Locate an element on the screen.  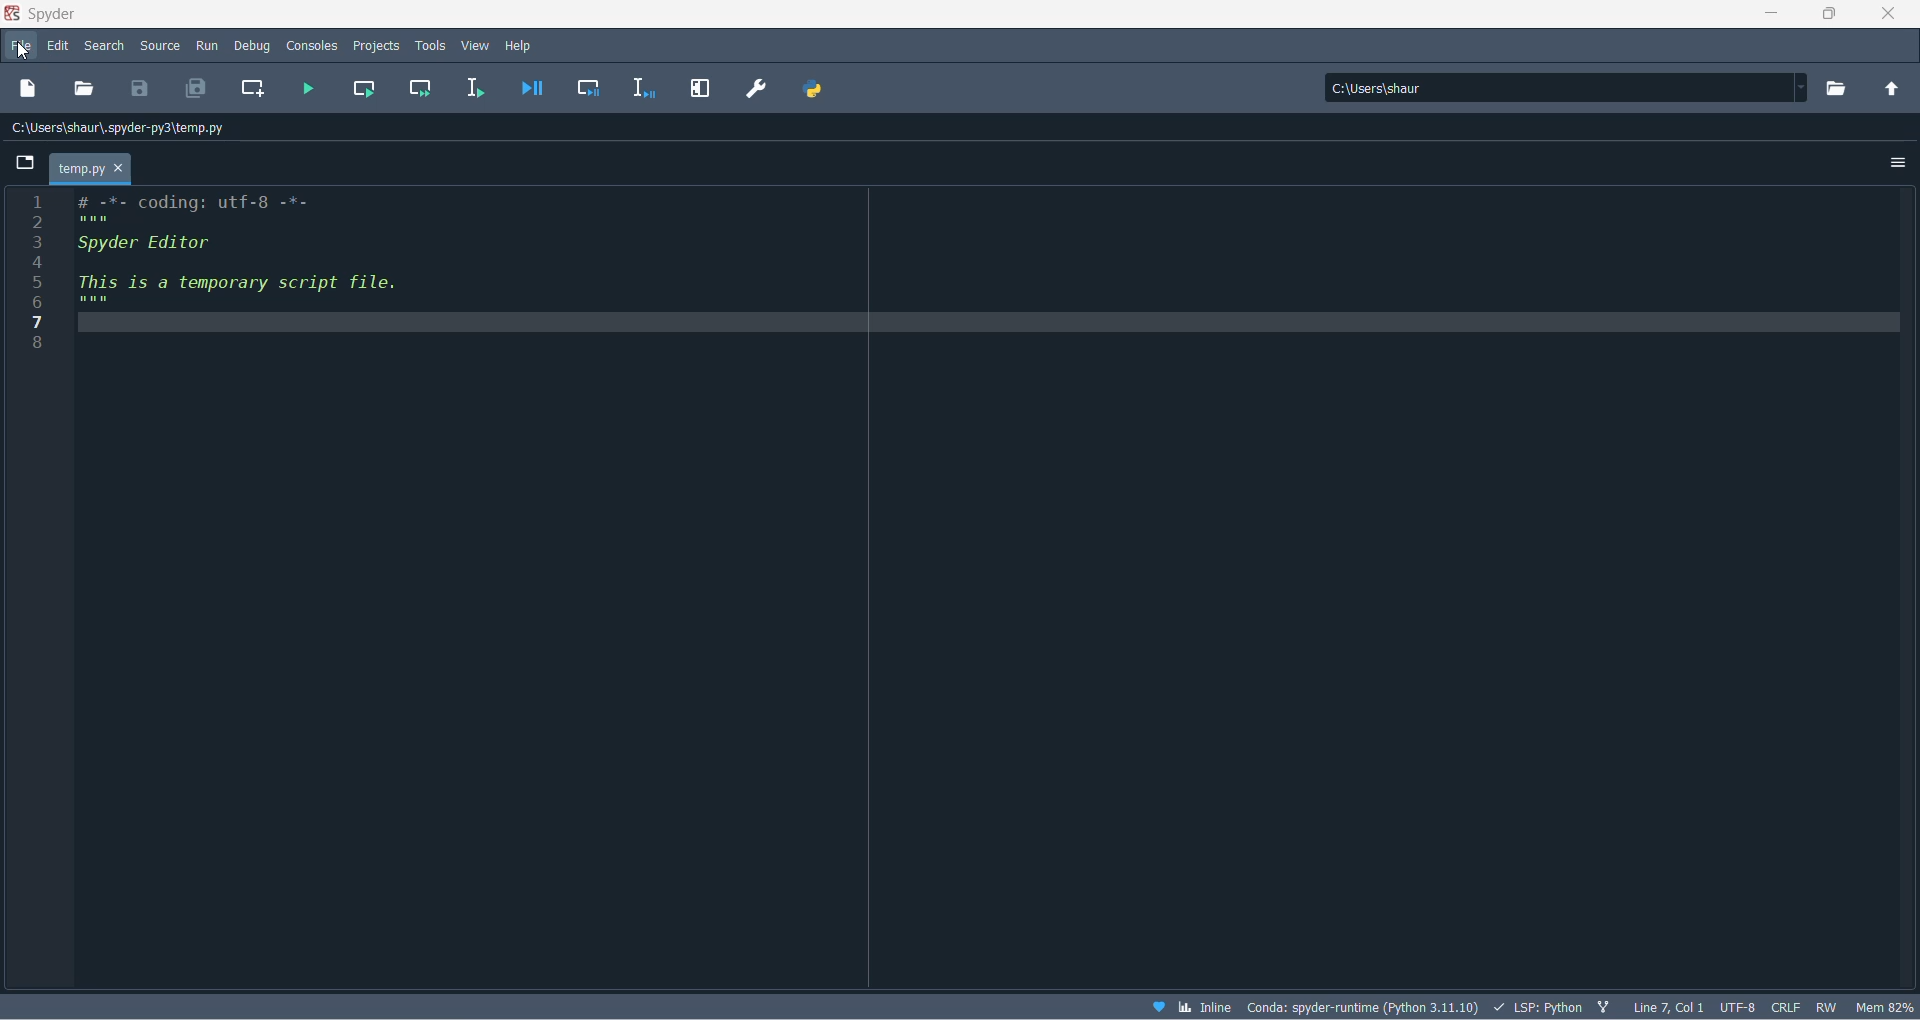
source is located at coordinates (163, 47).